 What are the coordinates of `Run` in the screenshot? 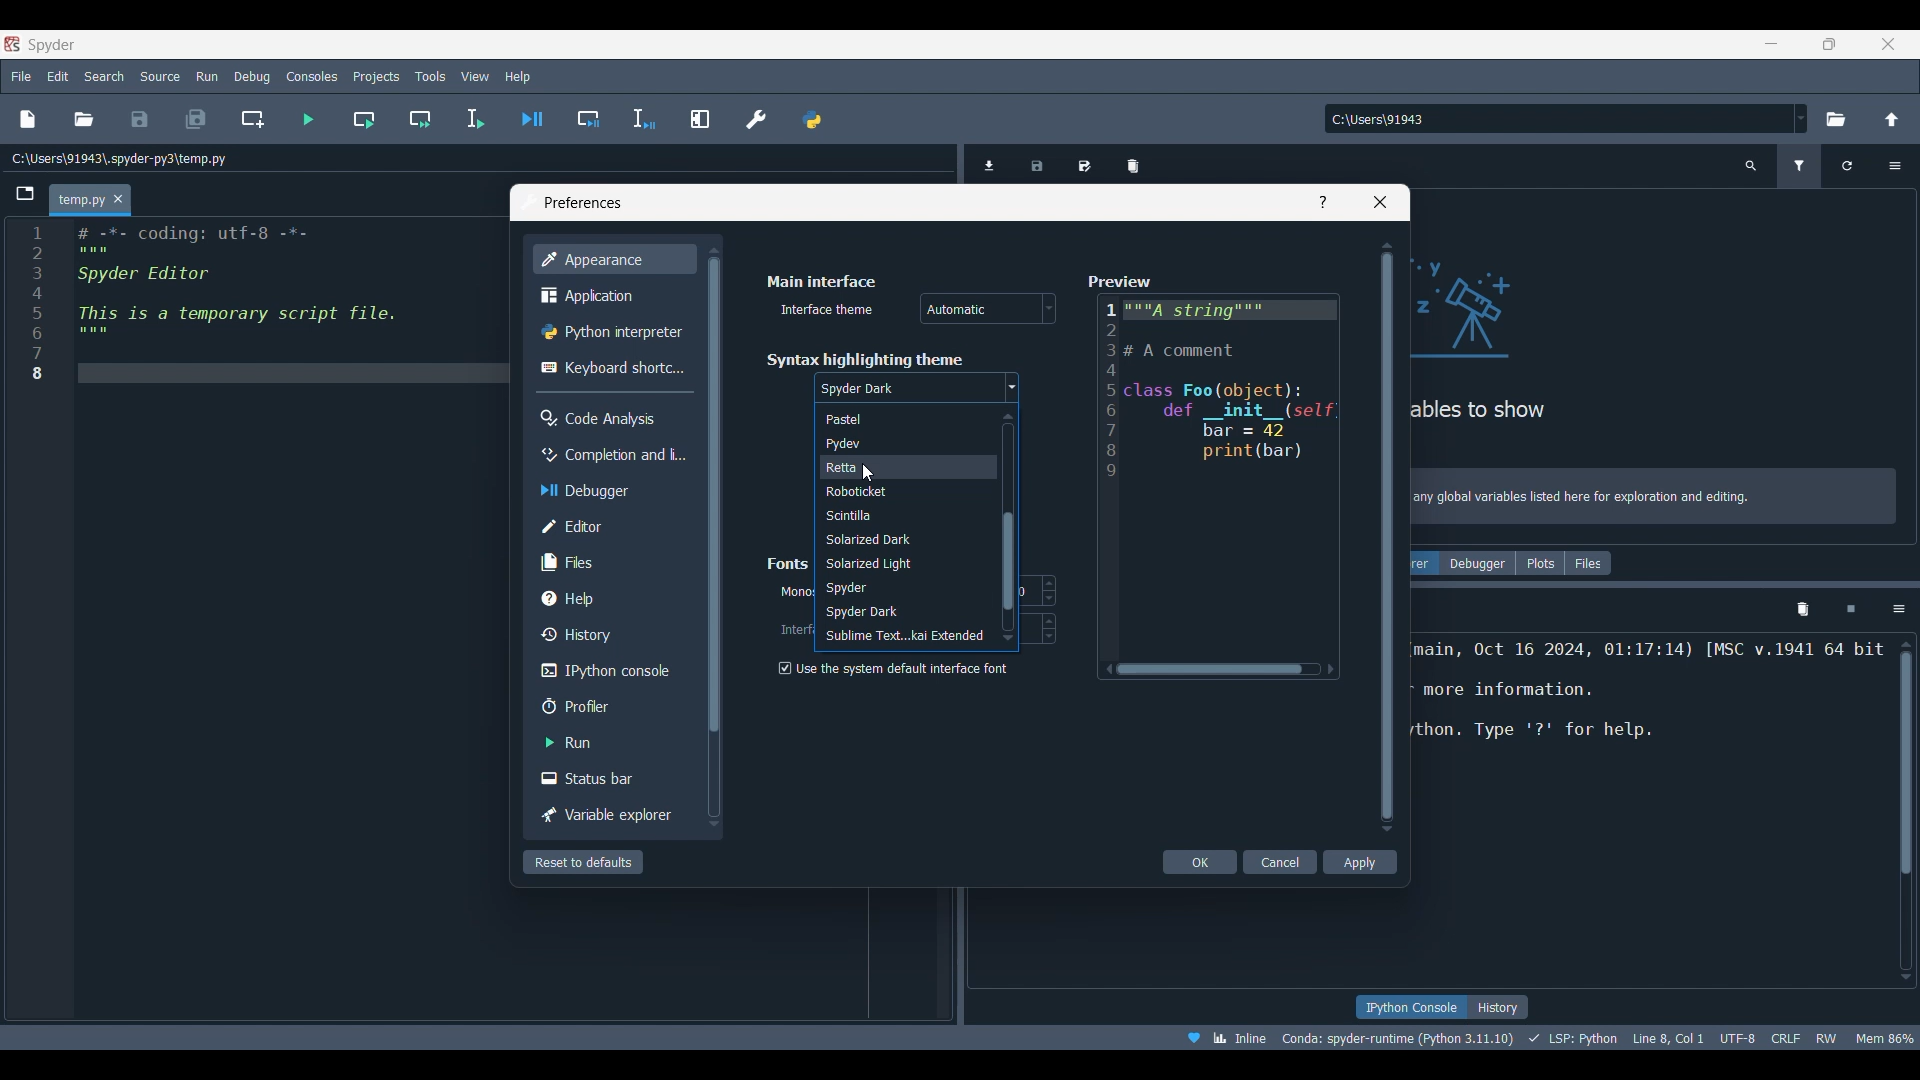 It's located at (611, 742).